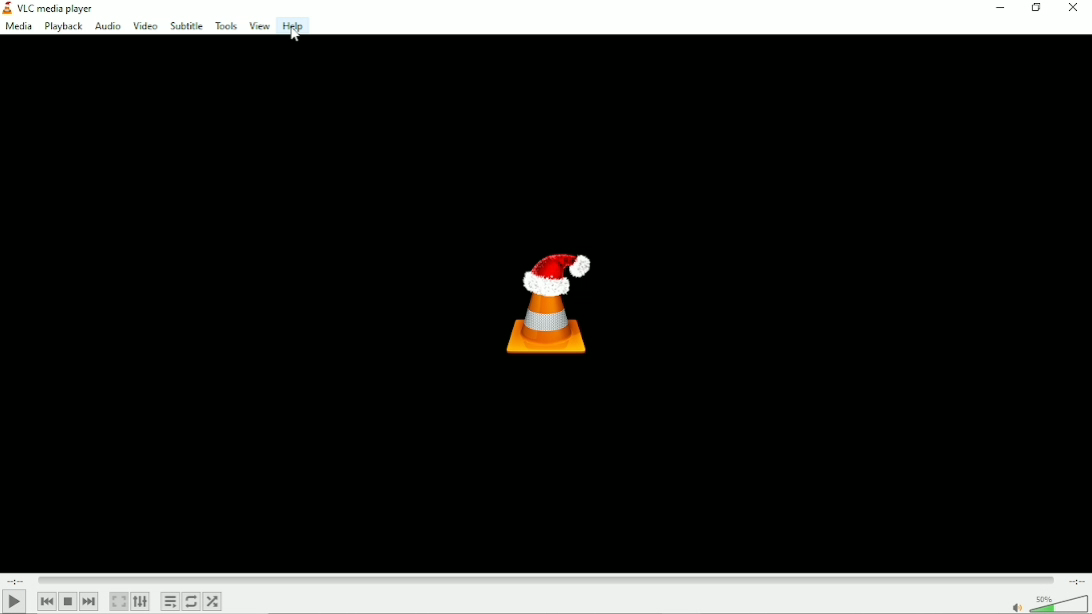 The width and height of the screenshot is (1092, 614). Describe the element at coordinates (295, 35) in the screenshot. I see `Cursor` at that location.